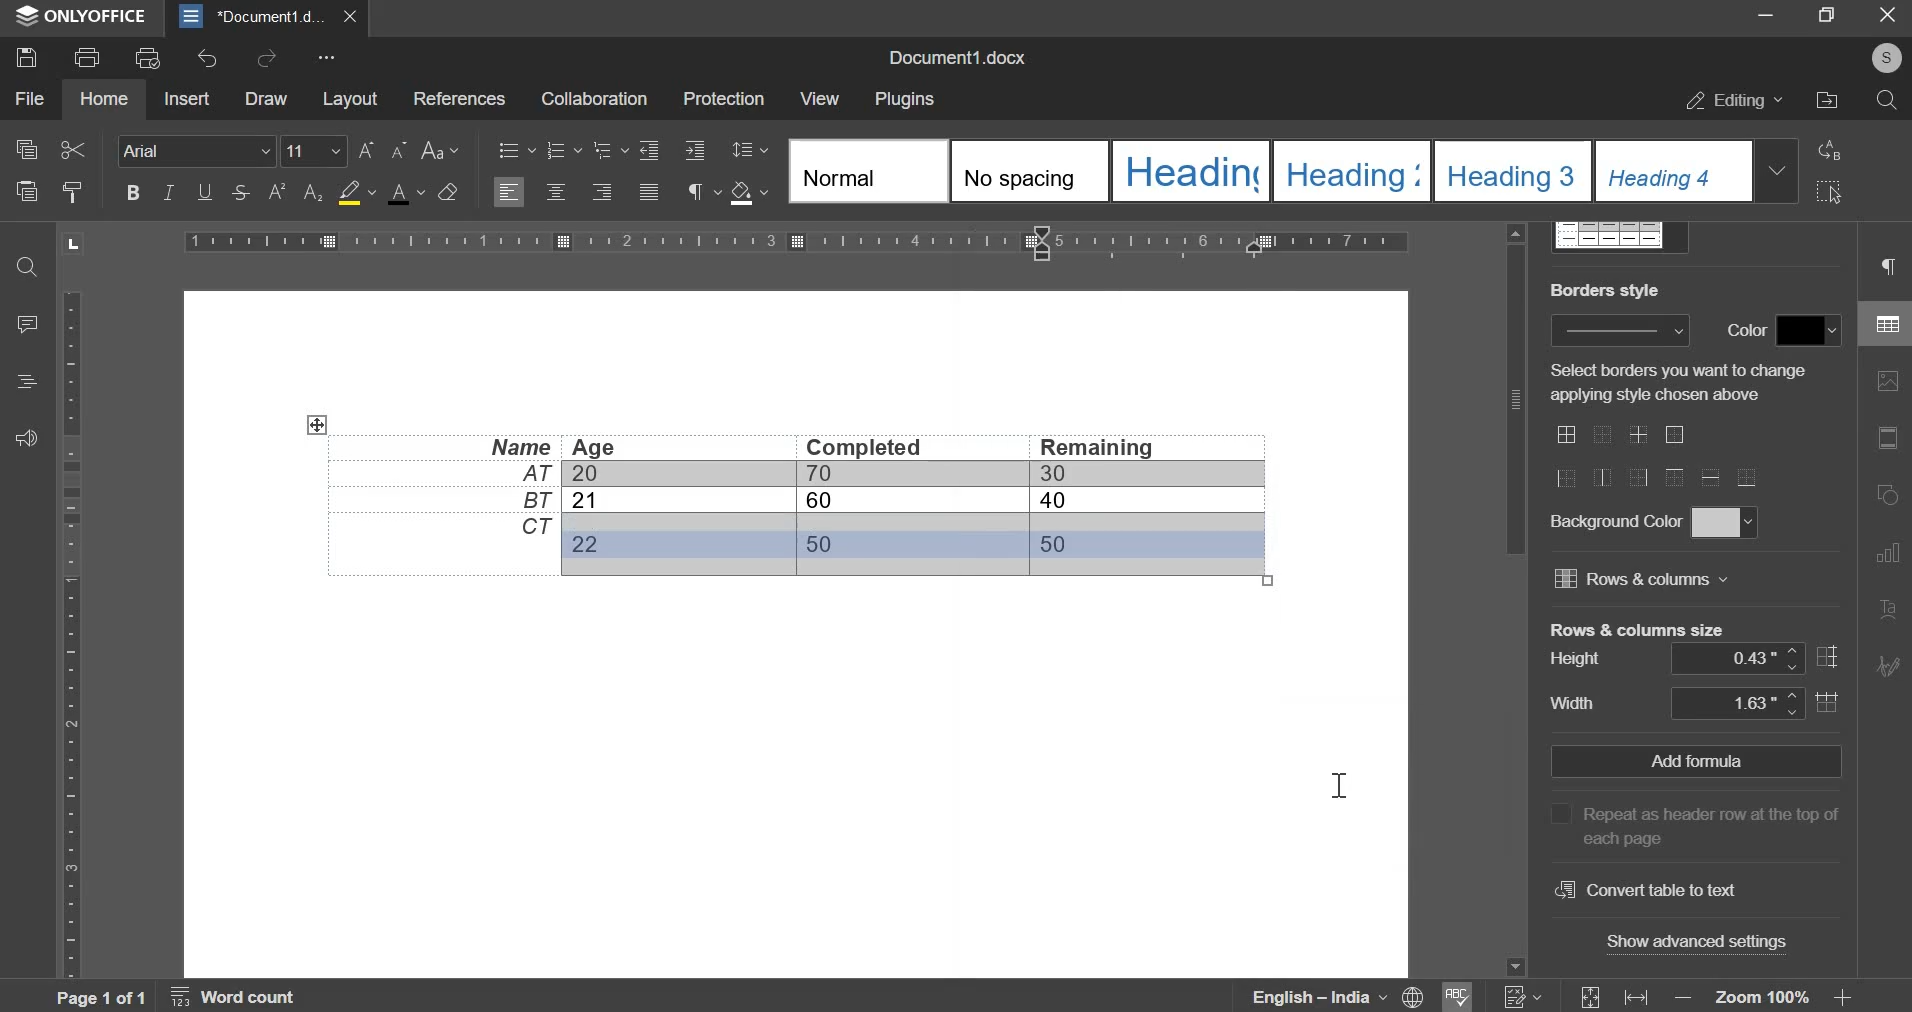 Image resolution: width=1912 pixels, height=1012 pixels. I want to click on cut, so click(72, 147).